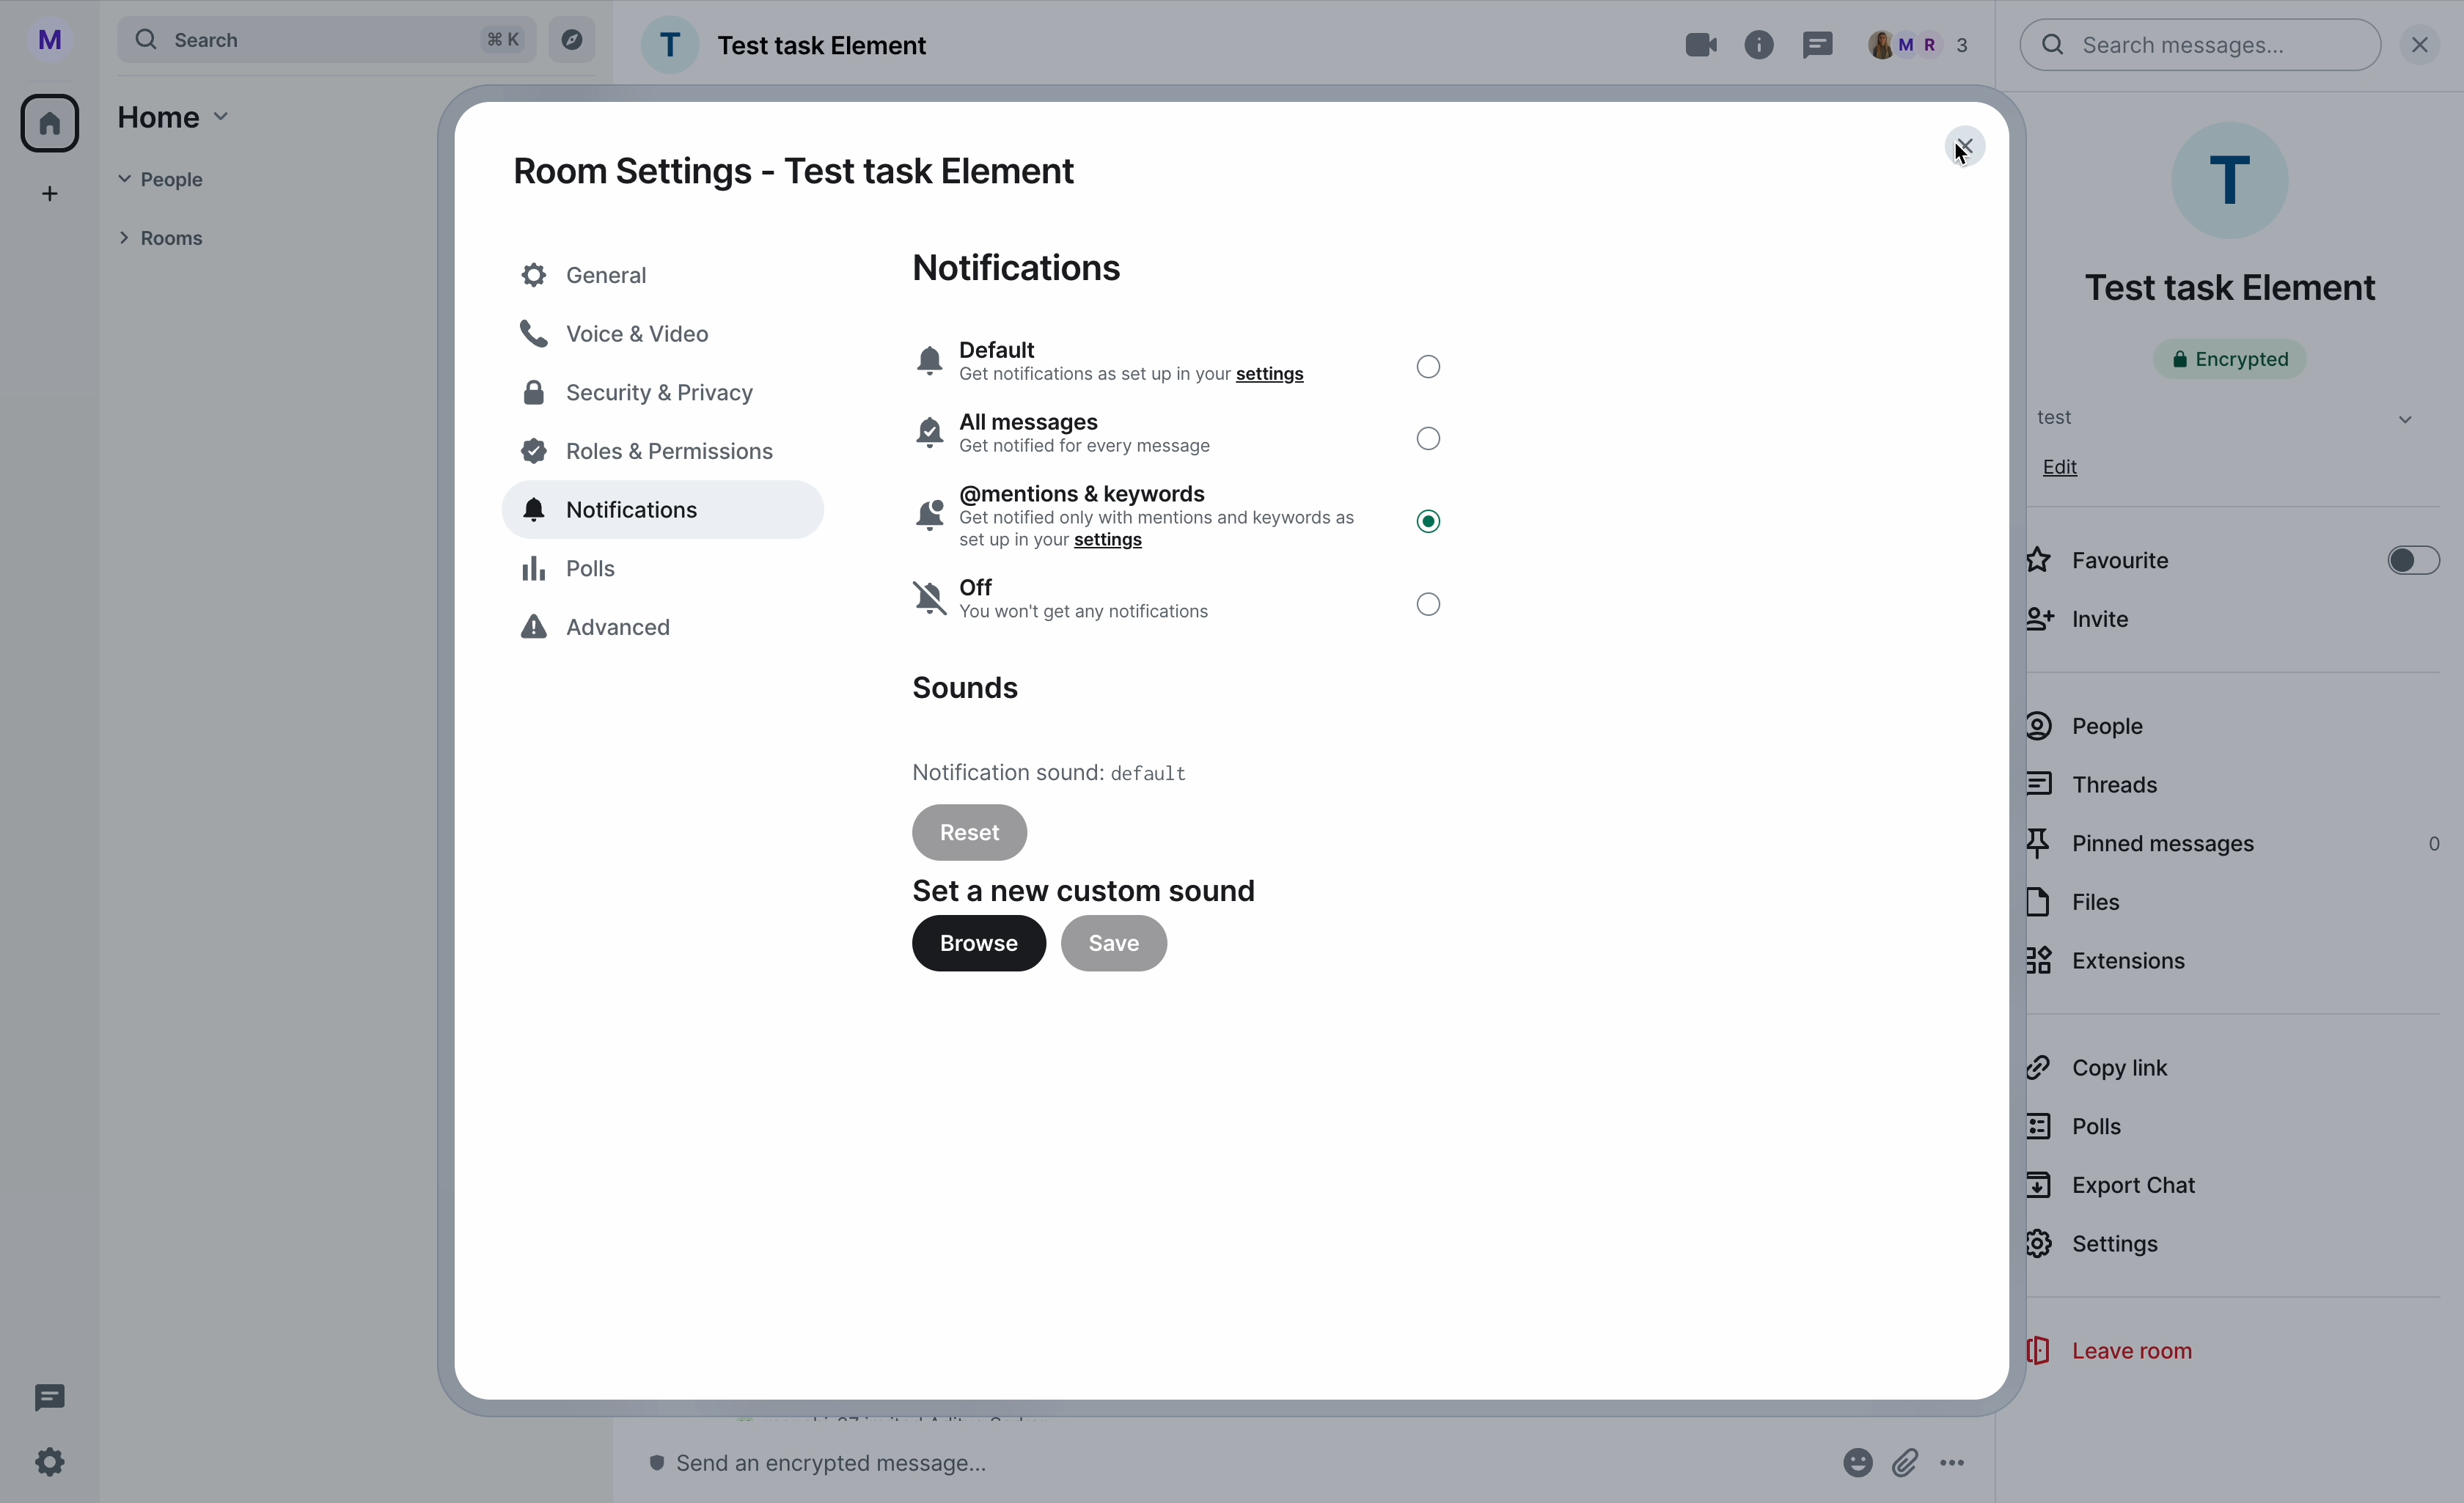  Describe the element at coordinates (604, 631) in the screenshot. I see `advanced` at that location.